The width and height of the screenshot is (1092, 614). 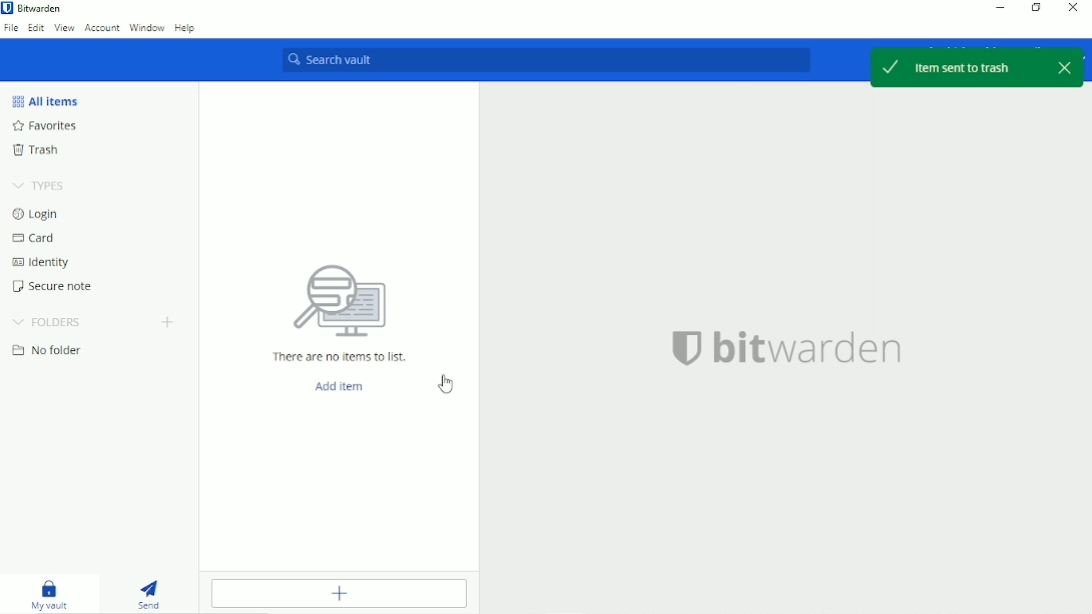 What do you see at coordinates (45, 100) in the screenshot?
I see `All Items` at bounding box center [45, 100].